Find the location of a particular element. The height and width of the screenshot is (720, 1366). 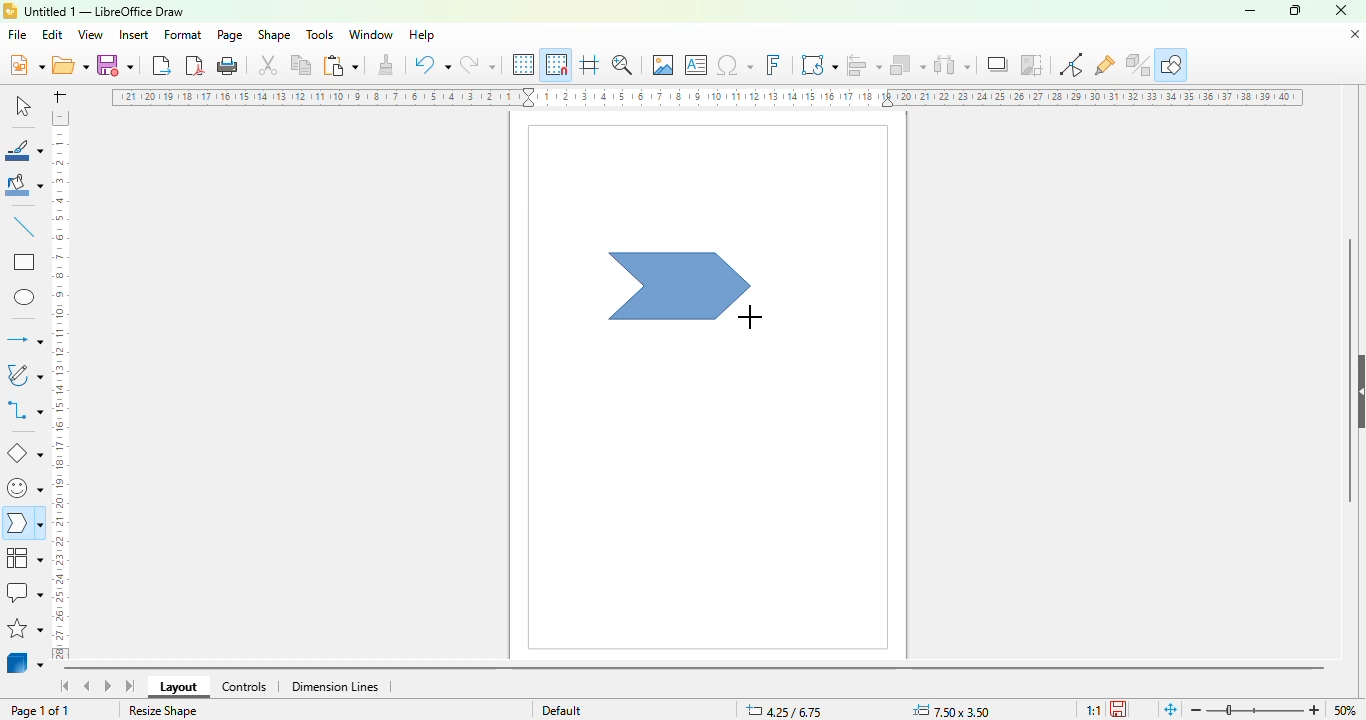

cut is located at coordinates (268, 65).